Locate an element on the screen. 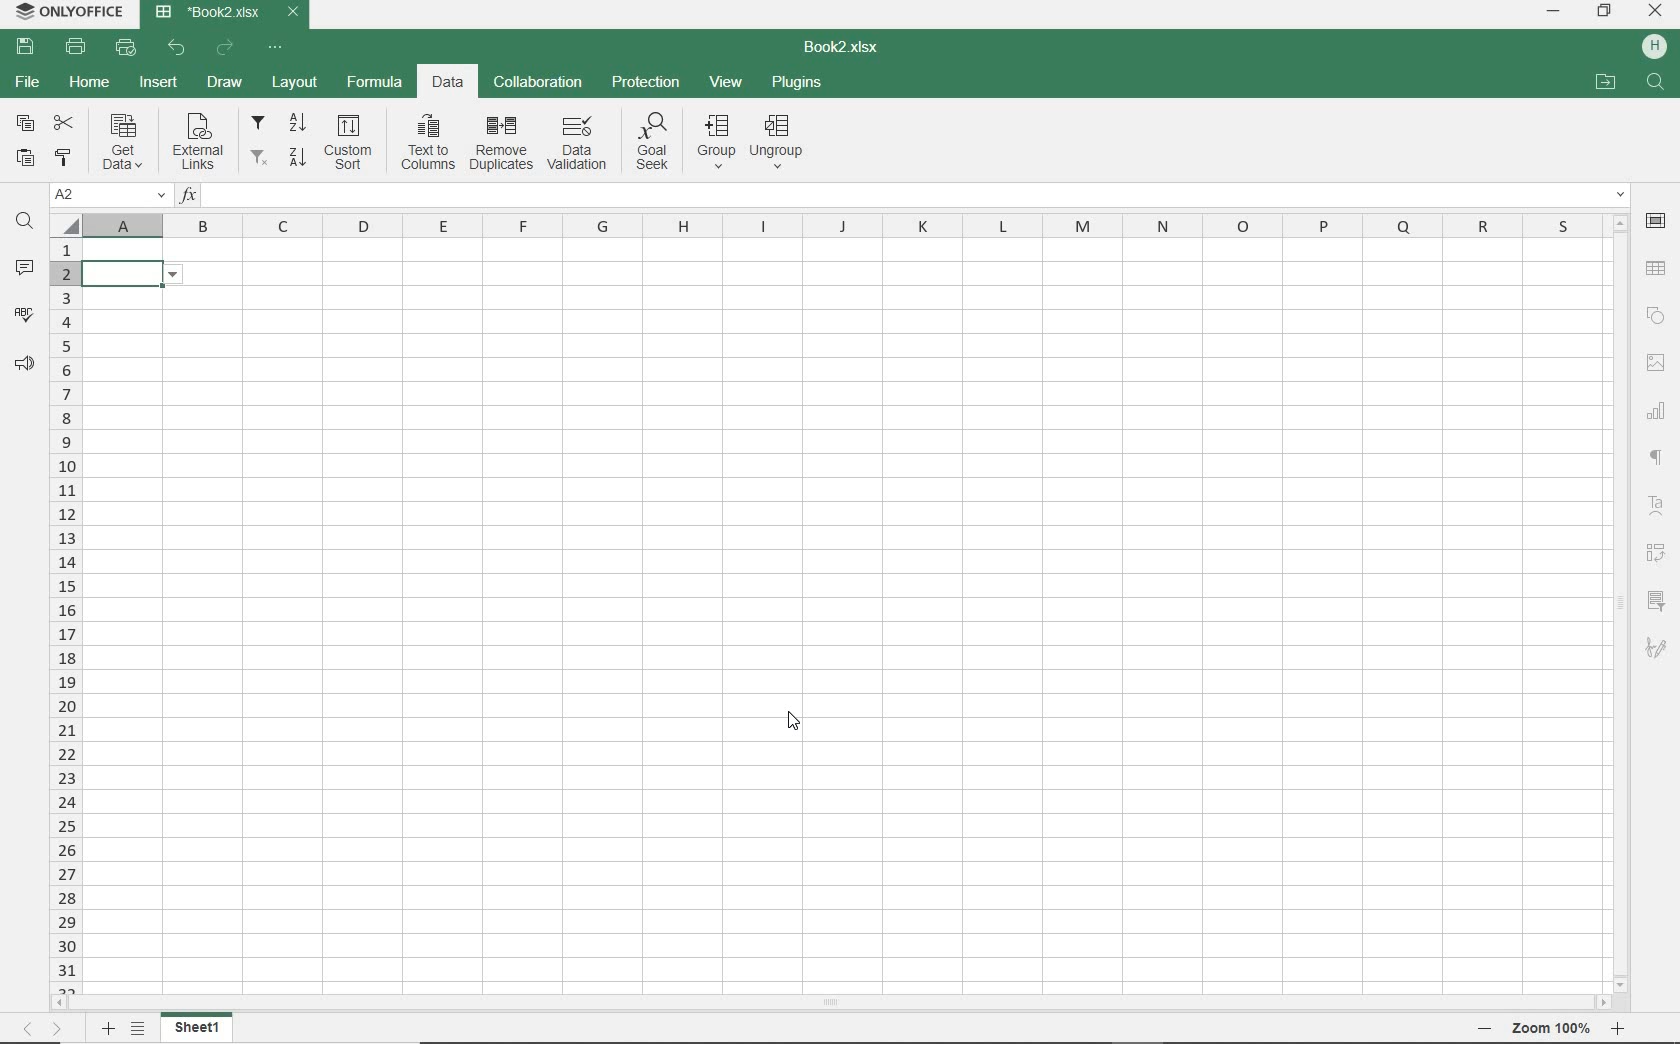  SLICER is located at coordinates (1656, 602).